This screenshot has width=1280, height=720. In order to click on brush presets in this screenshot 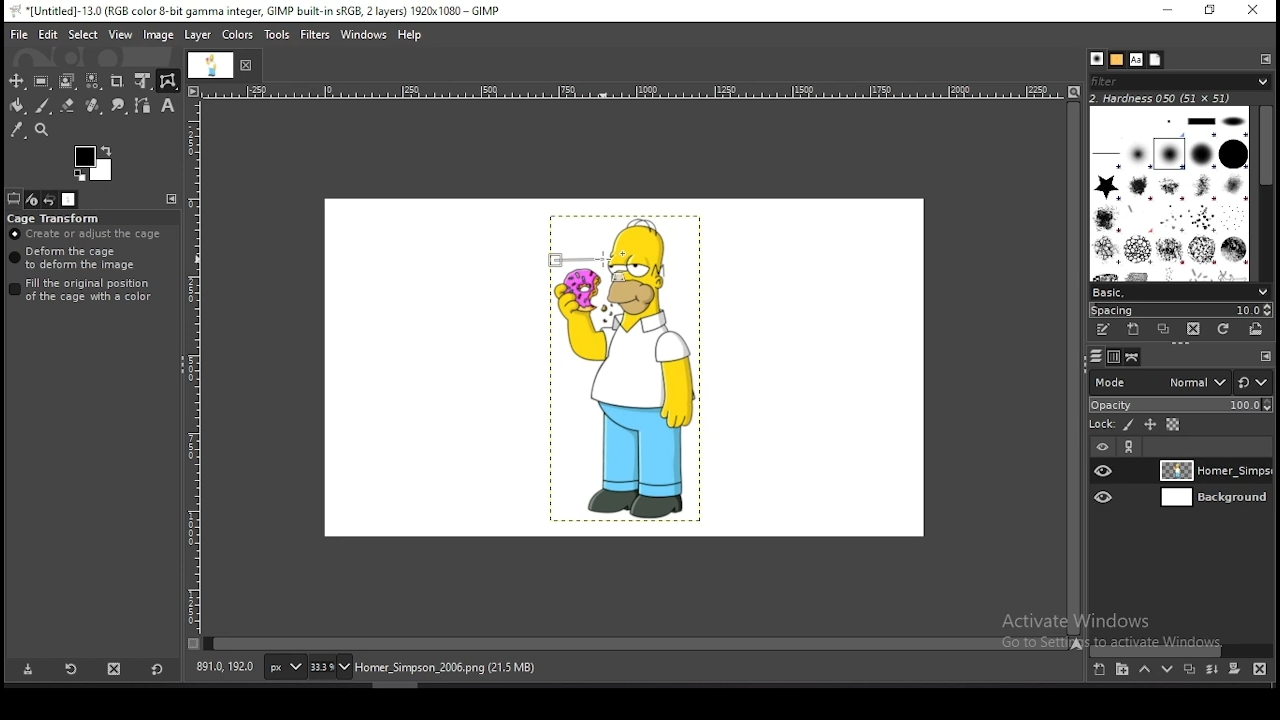, I will do `click(1181, 290)`.